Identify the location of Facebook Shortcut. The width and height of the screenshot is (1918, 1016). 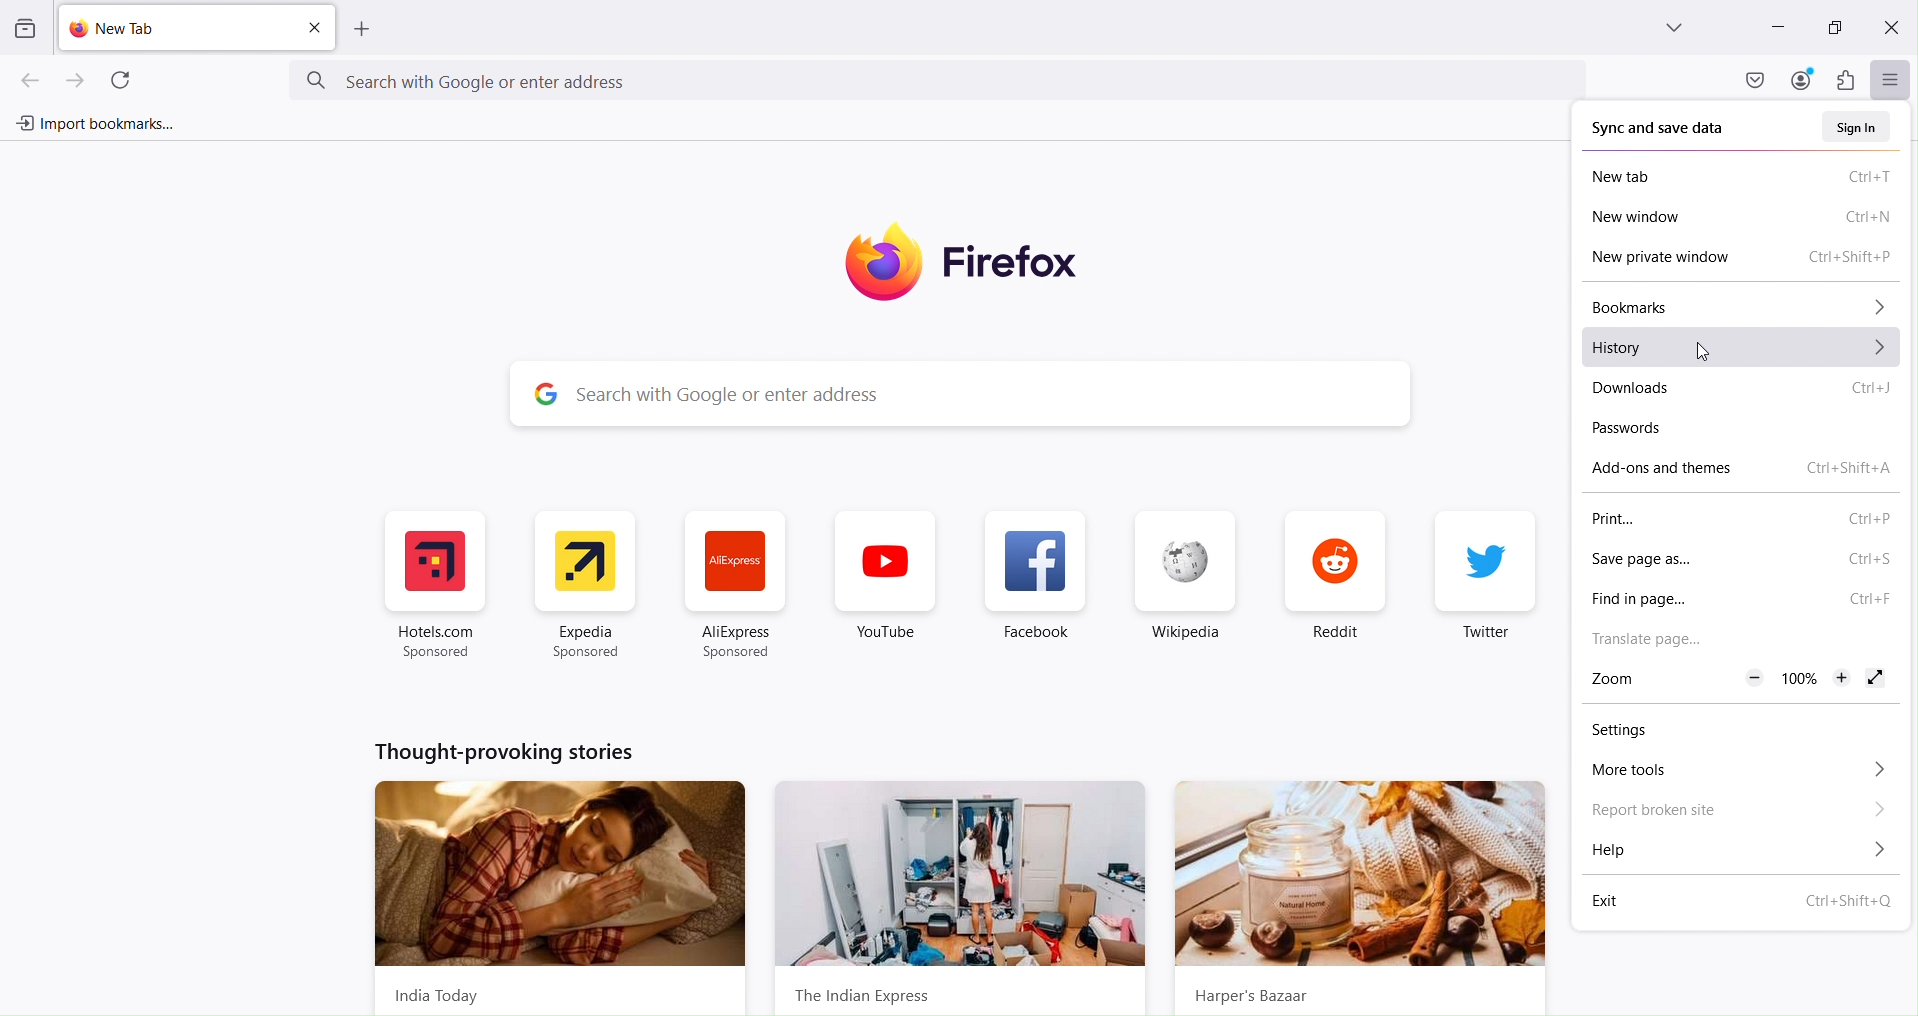
(1039, 588).